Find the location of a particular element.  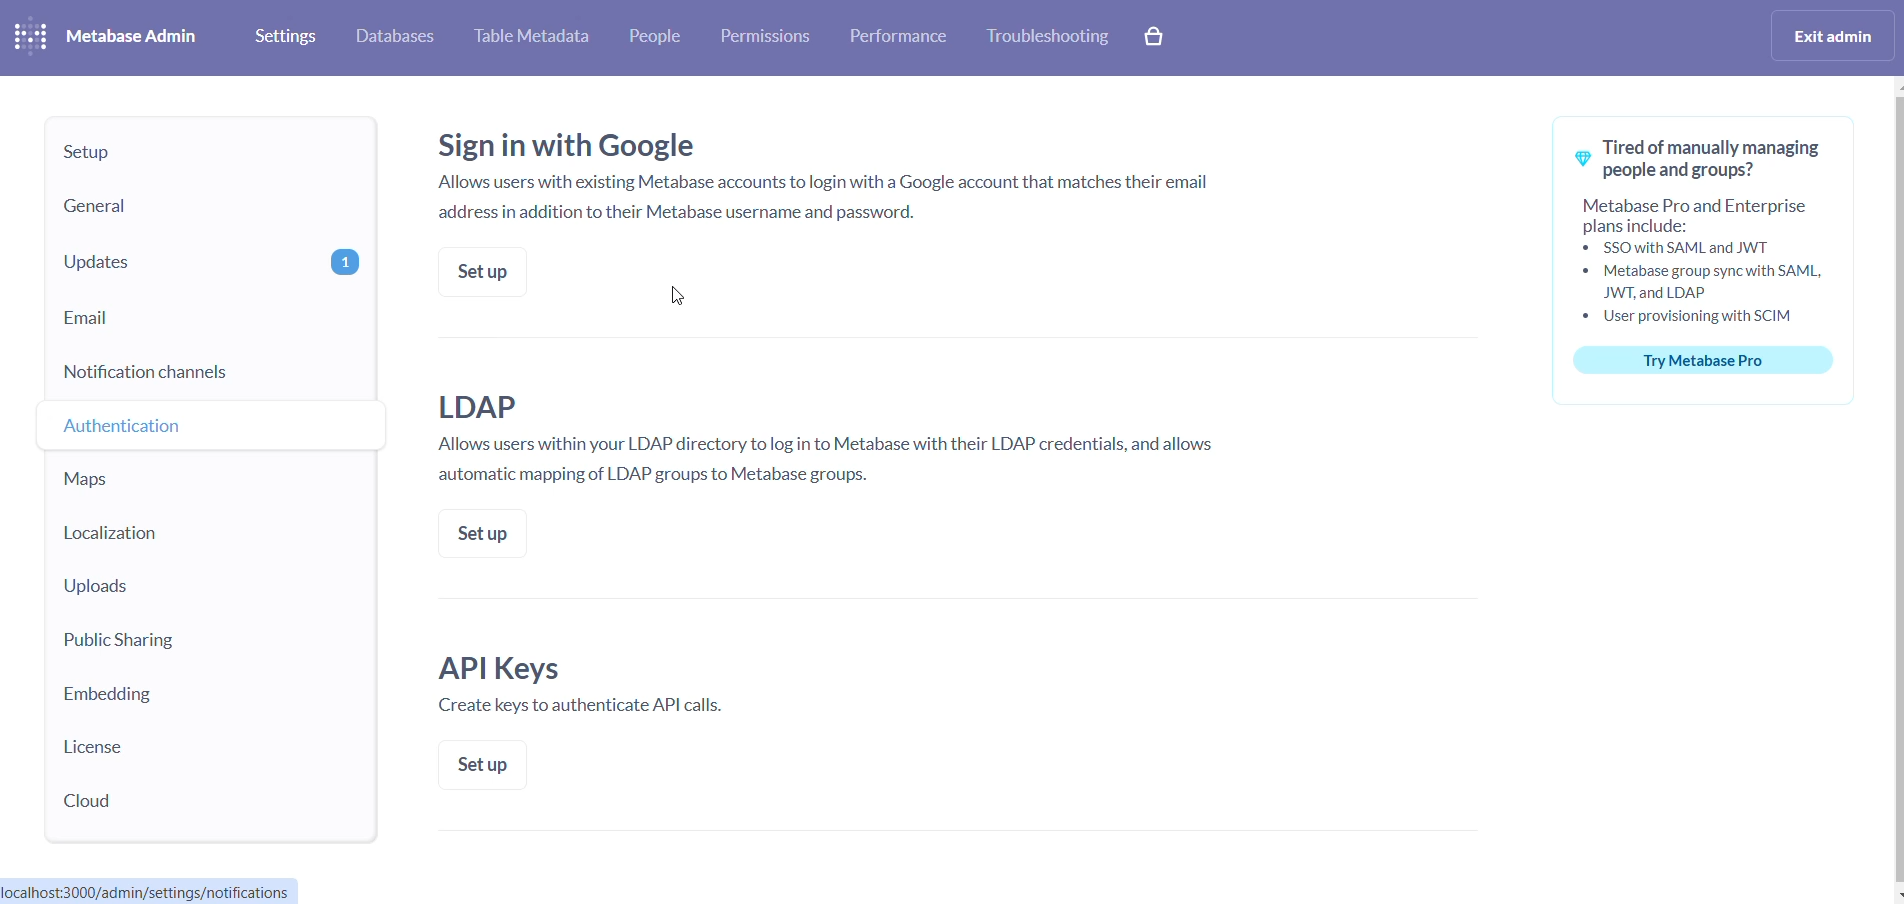

settings is located at coordinates (281, 35).